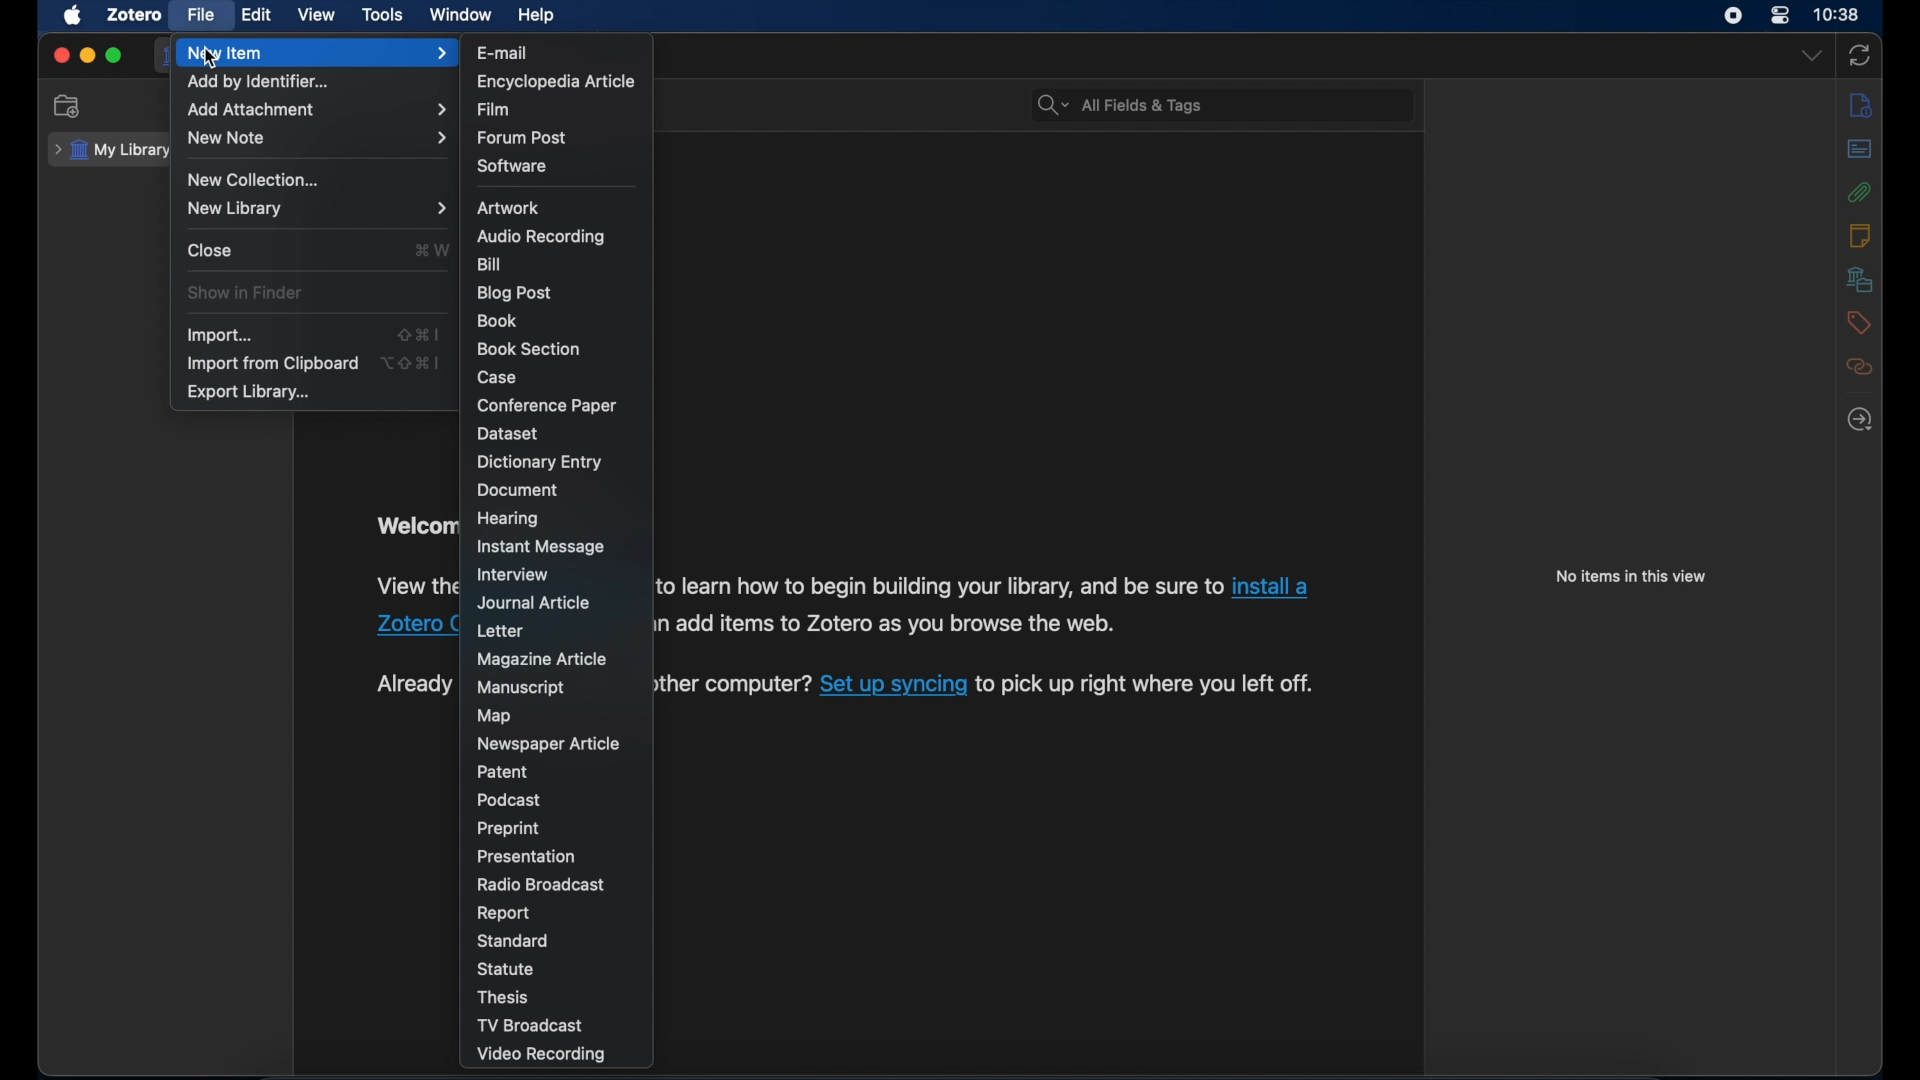 This screenshot has height=1080, width=1920. What do you see at coordinates (533, 603) in the screenshot?
I see `journal article` at bounding box center [533, 603].